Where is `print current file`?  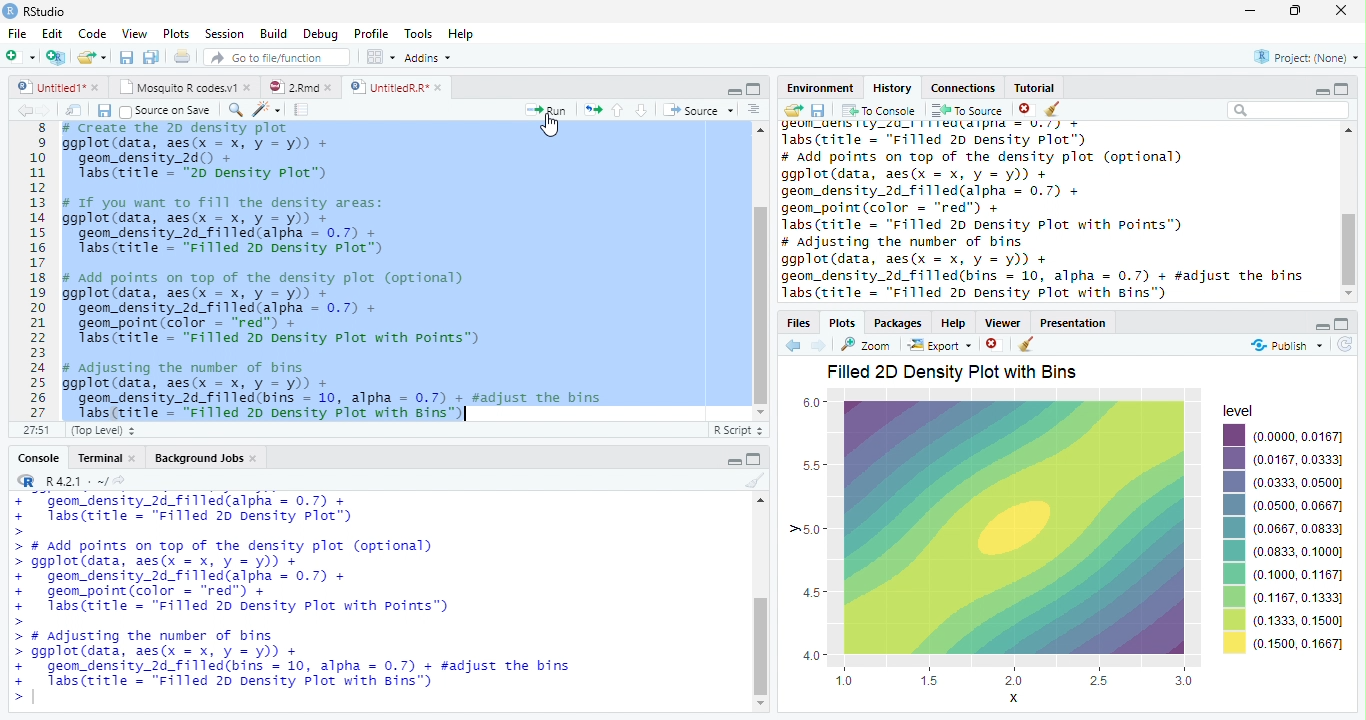 print current file is located at coordinates (182, 56).